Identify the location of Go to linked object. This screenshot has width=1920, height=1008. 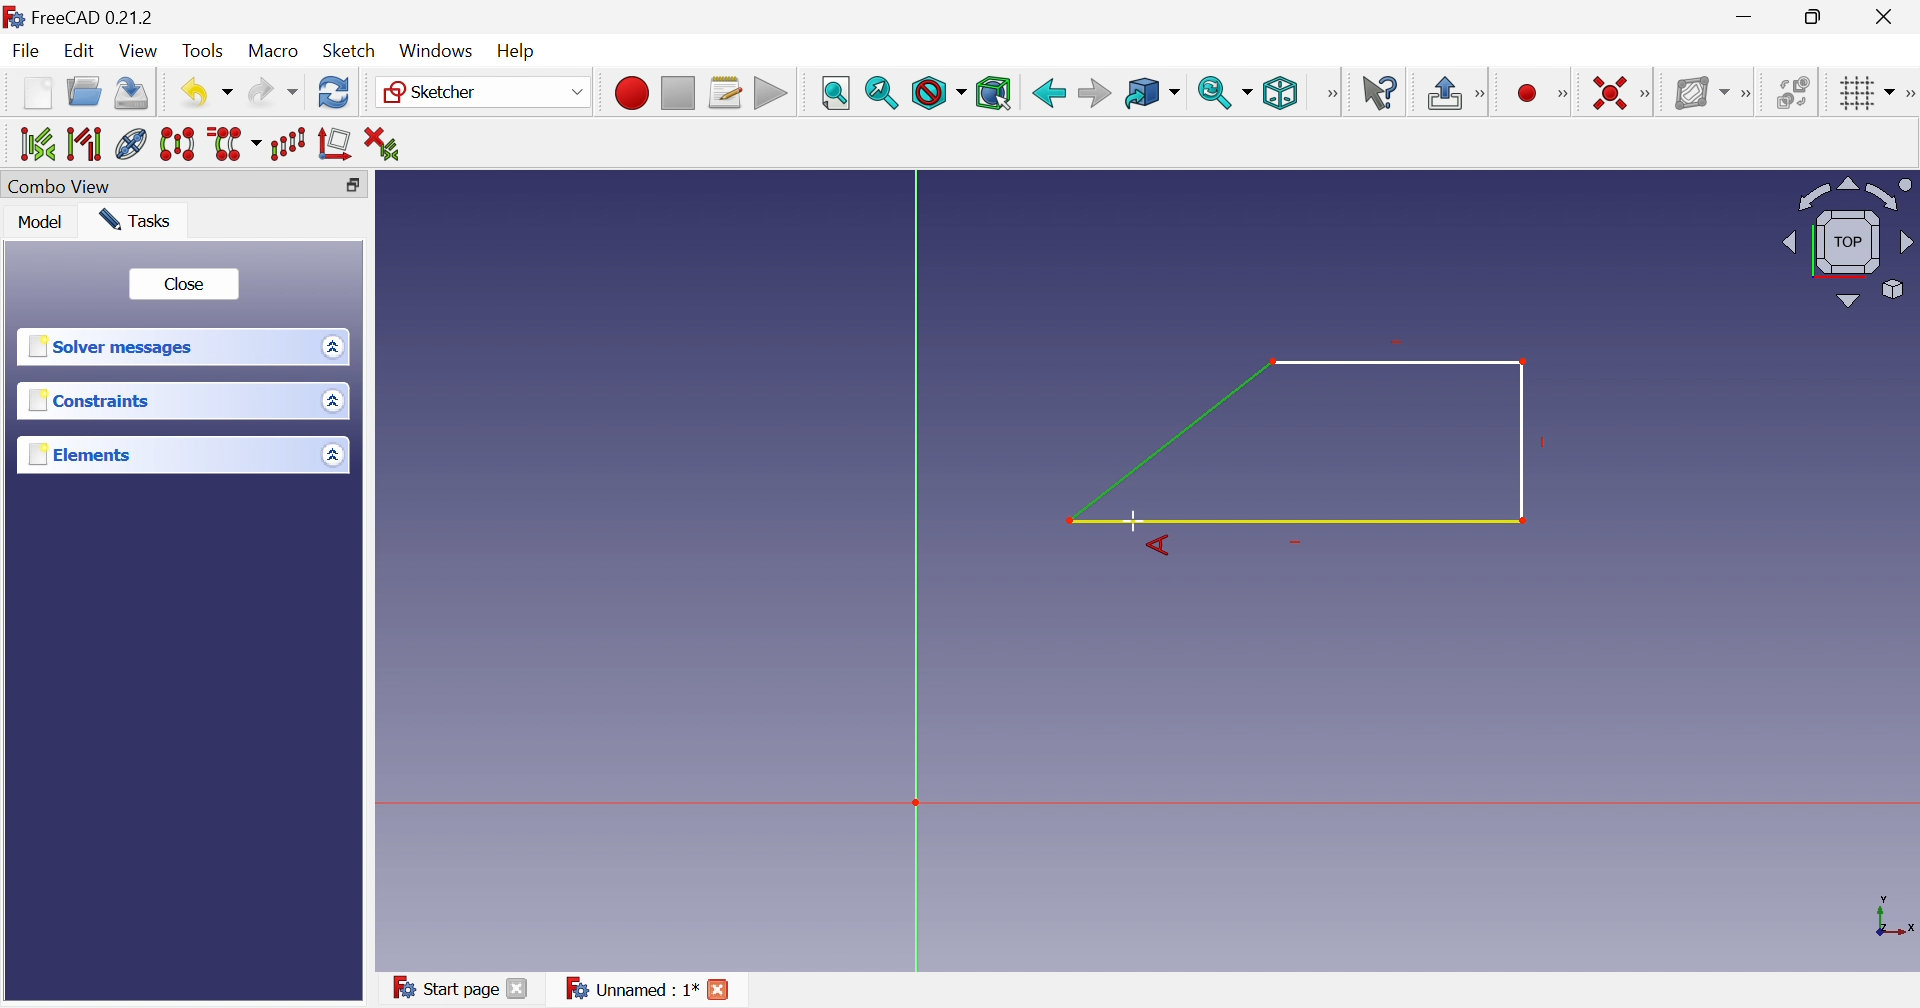
(1141, 91).